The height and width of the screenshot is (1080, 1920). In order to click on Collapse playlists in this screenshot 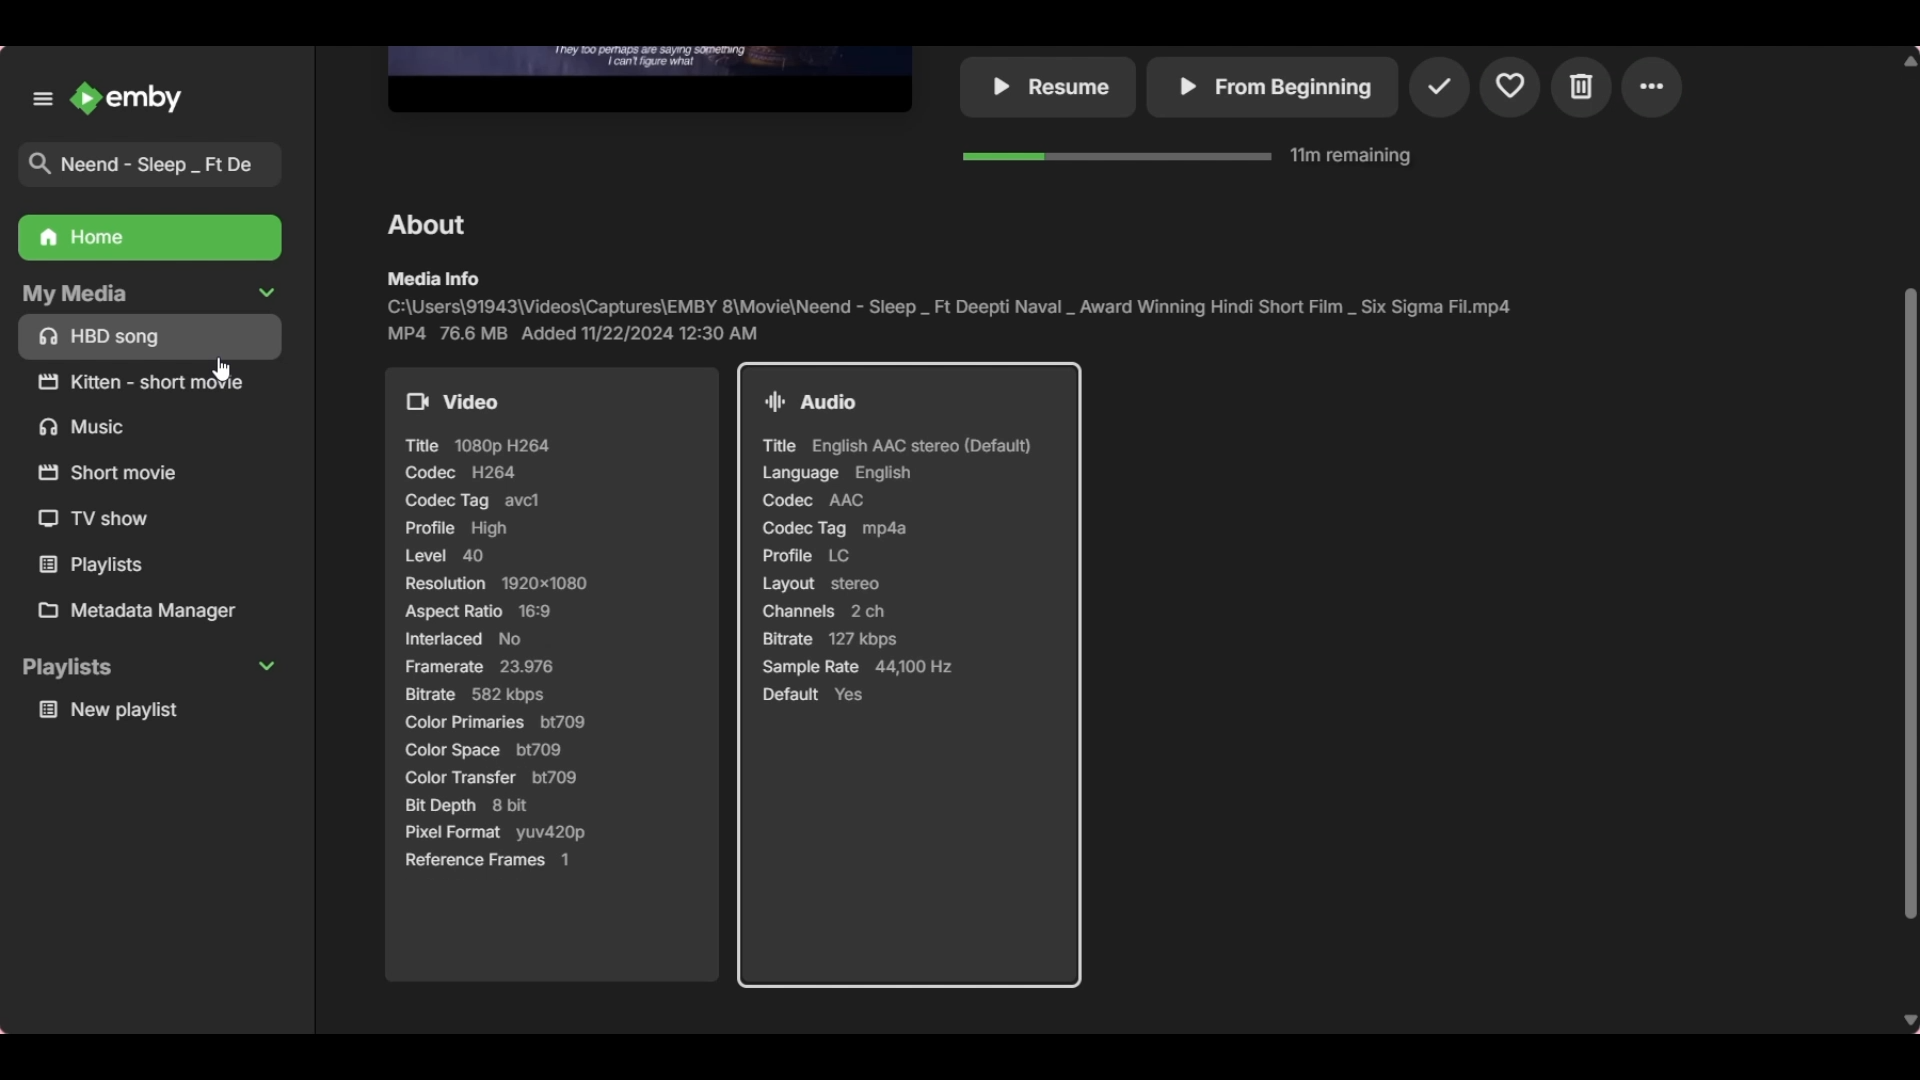, I will do `click(149, 668)`.